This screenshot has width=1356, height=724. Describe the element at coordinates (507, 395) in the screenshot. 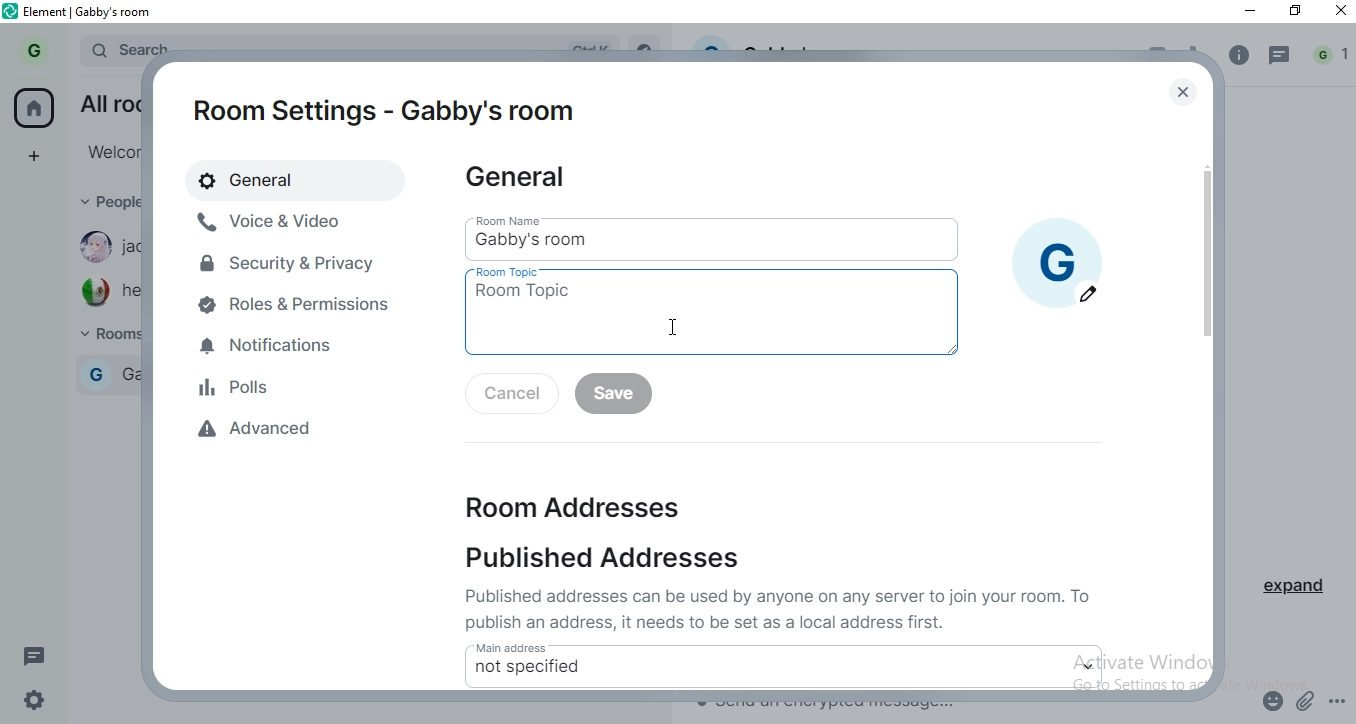

I see `cancel` at that location.